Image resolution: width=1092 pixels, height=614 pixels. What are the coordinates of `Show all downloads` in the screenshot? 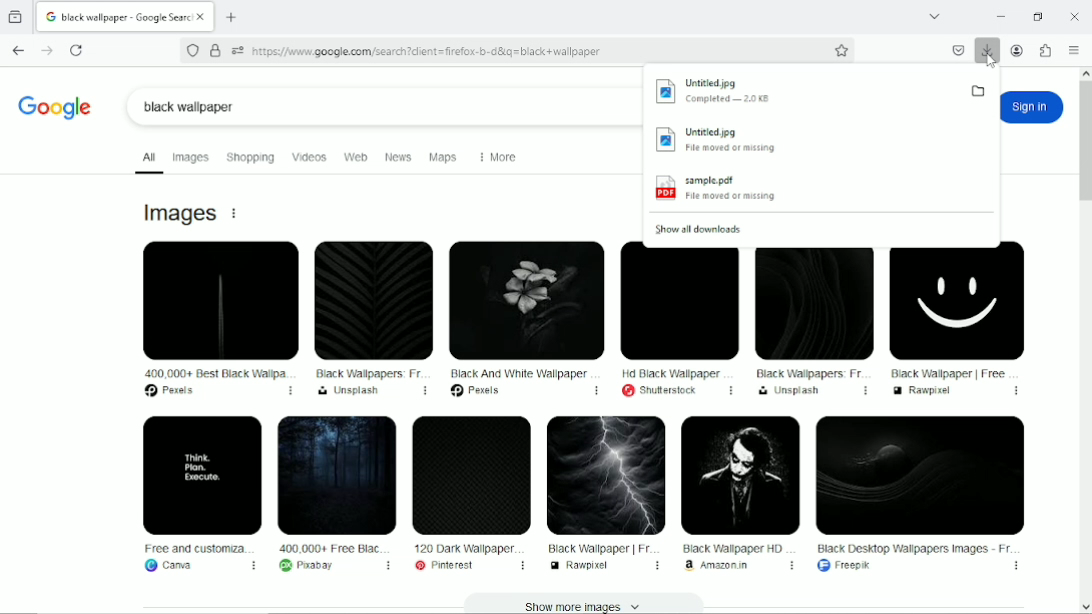 It's located at (703, 227).